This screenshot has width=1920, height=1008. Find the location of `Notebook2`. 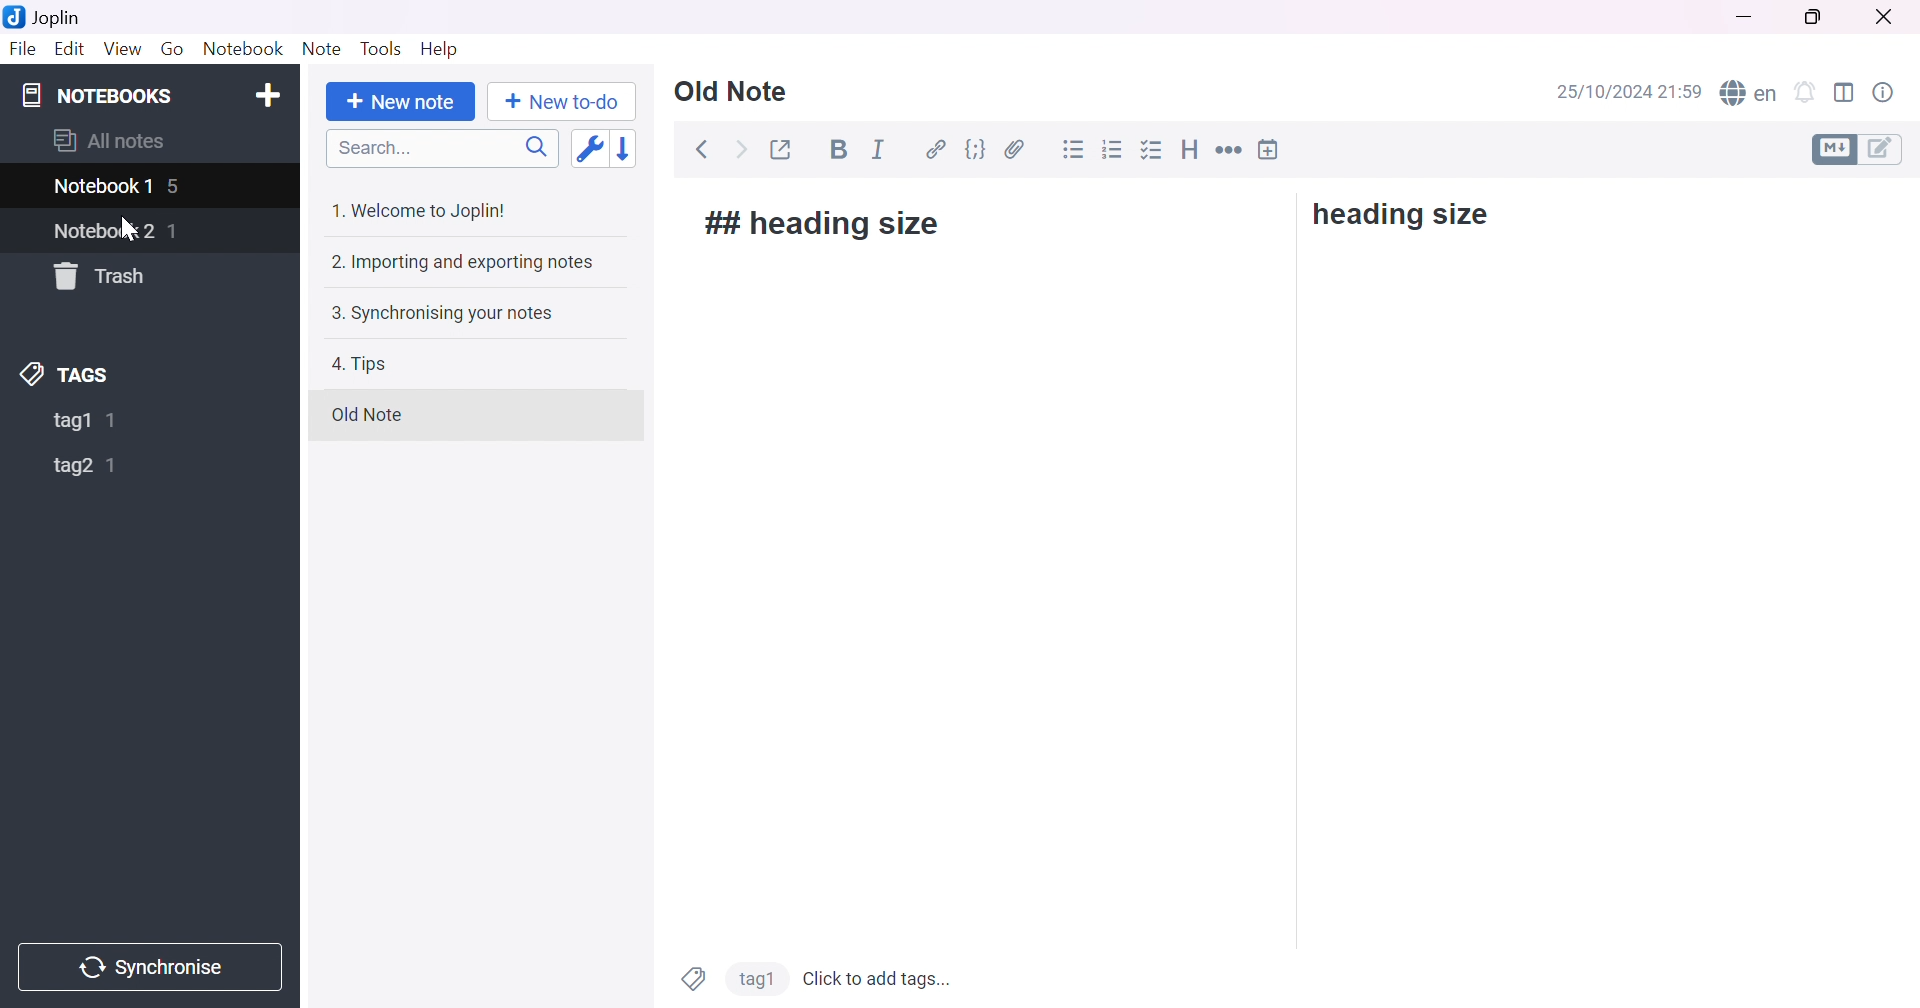

Notebook2 is located at coordinates (106, 230).